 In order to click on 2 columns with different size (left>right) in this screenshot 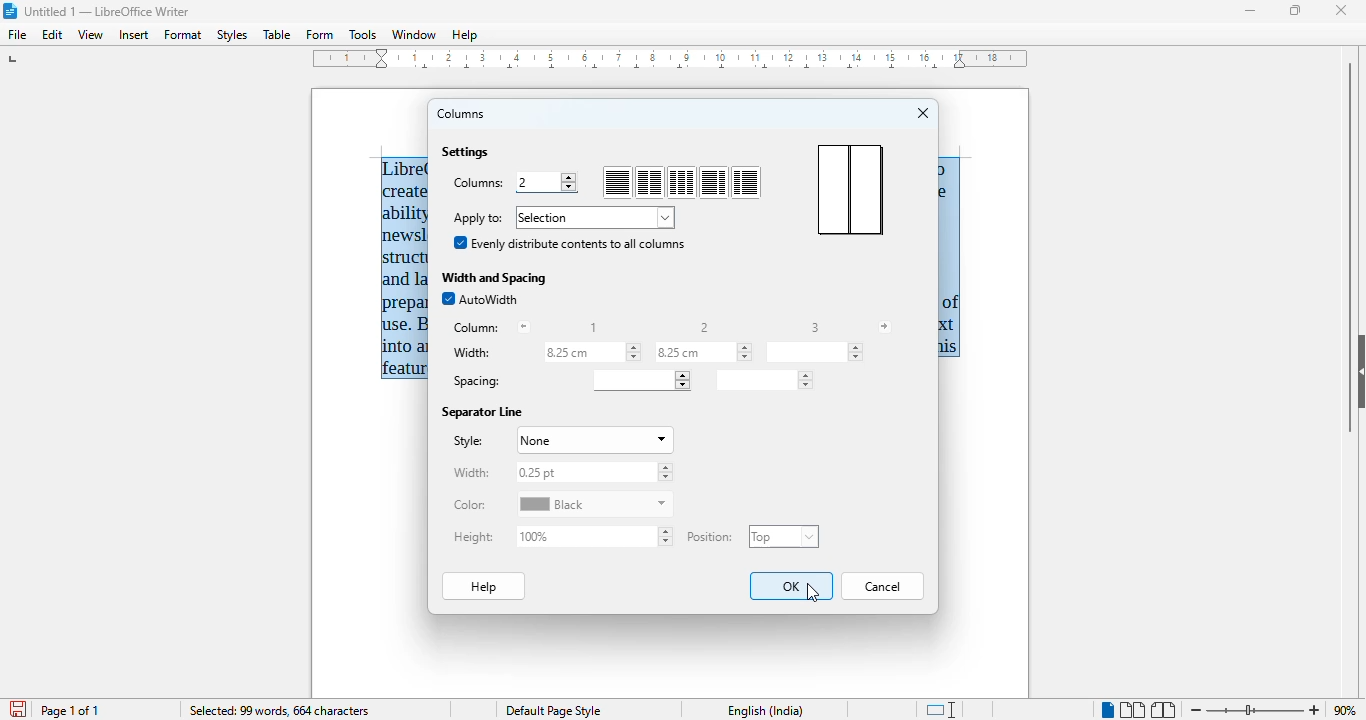, I will do `click(713, 182)`.